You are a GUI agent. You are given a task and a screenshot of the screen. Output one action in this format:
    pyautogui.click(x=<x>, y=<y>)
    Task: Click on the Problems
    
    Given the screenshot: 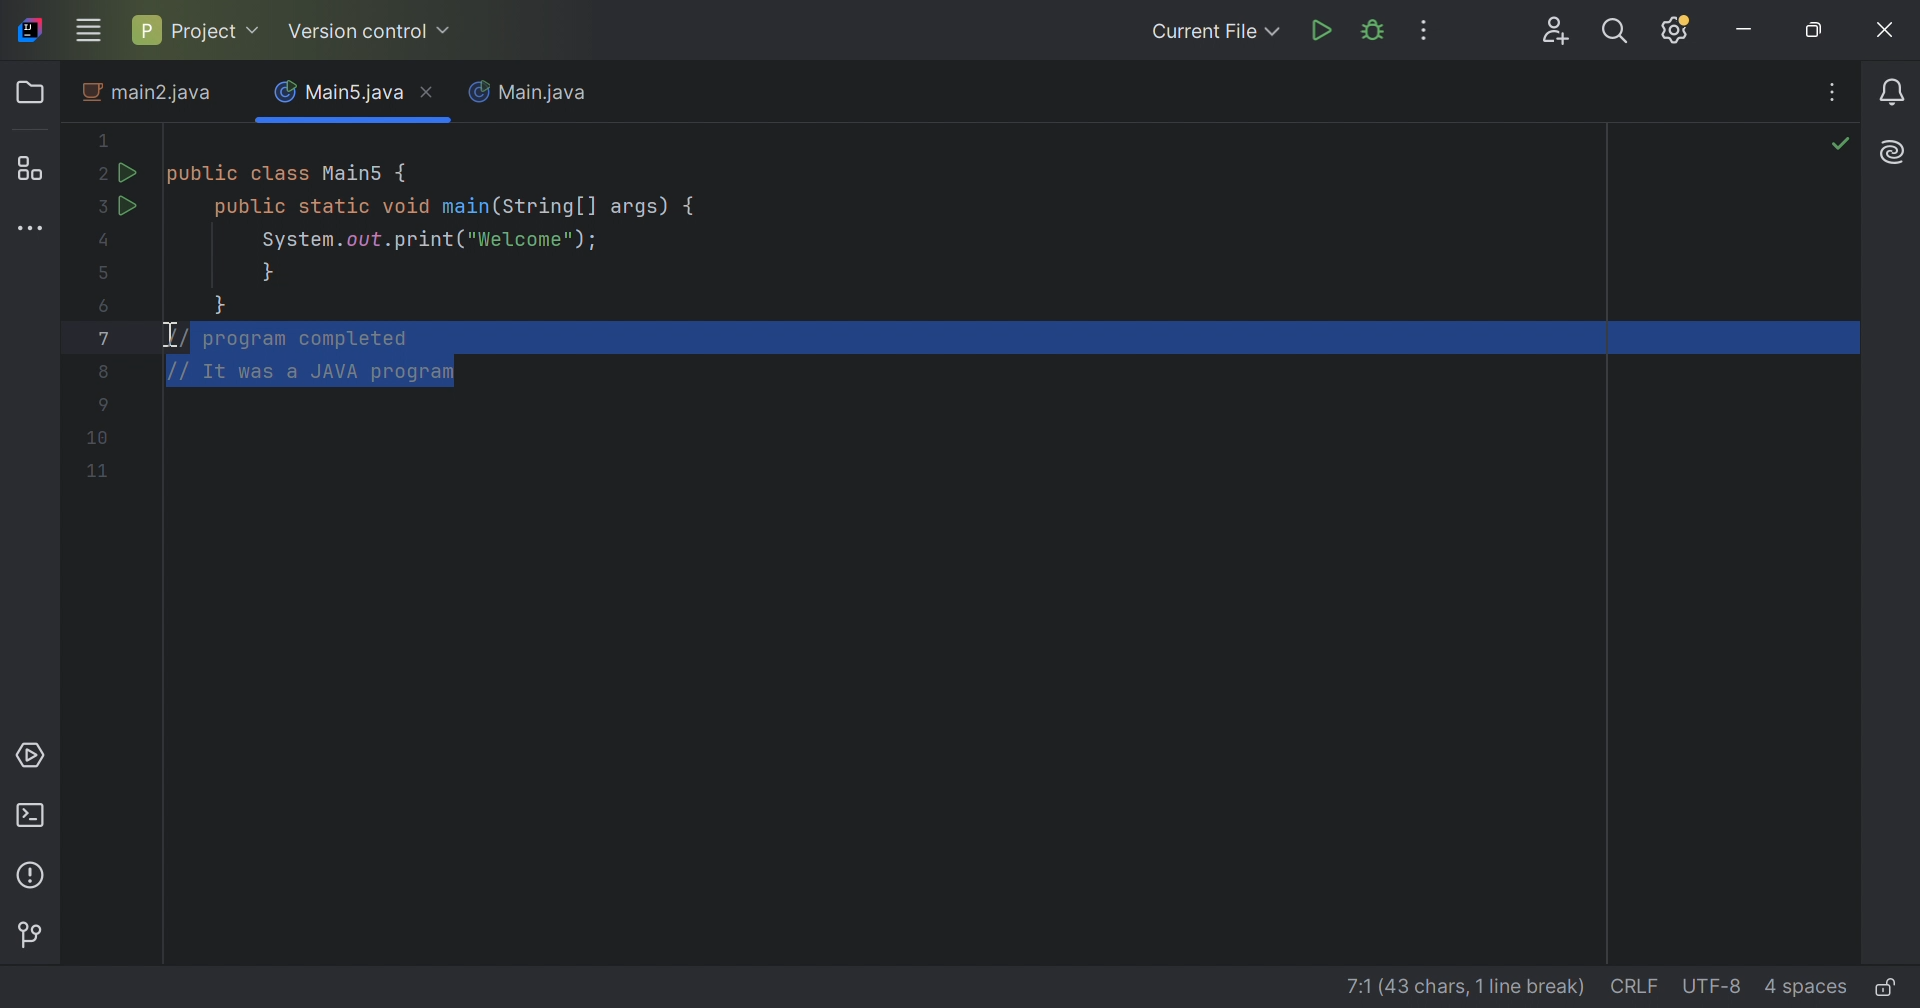 What is the action you would take?
    pyautogui.click(x=33, y=874)
    